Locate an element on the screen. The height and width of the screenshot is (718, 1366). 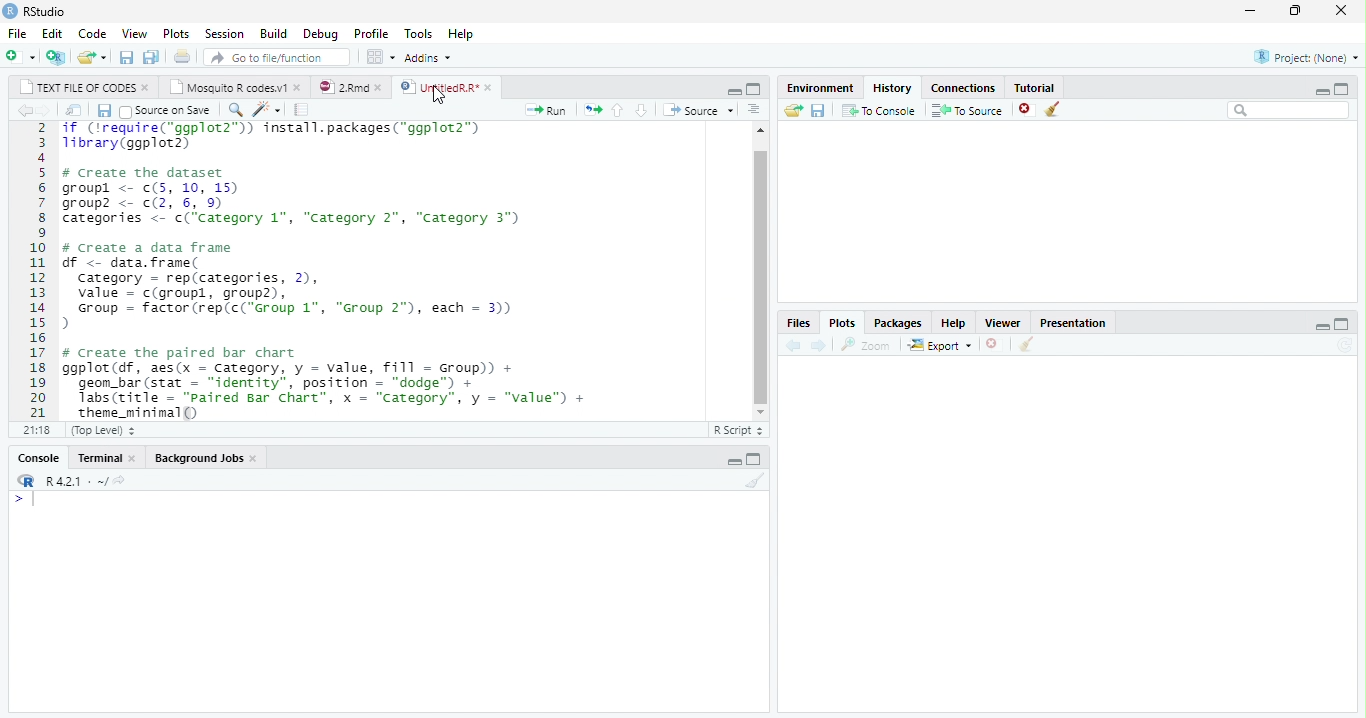
view is located at coordinates (131, 32).